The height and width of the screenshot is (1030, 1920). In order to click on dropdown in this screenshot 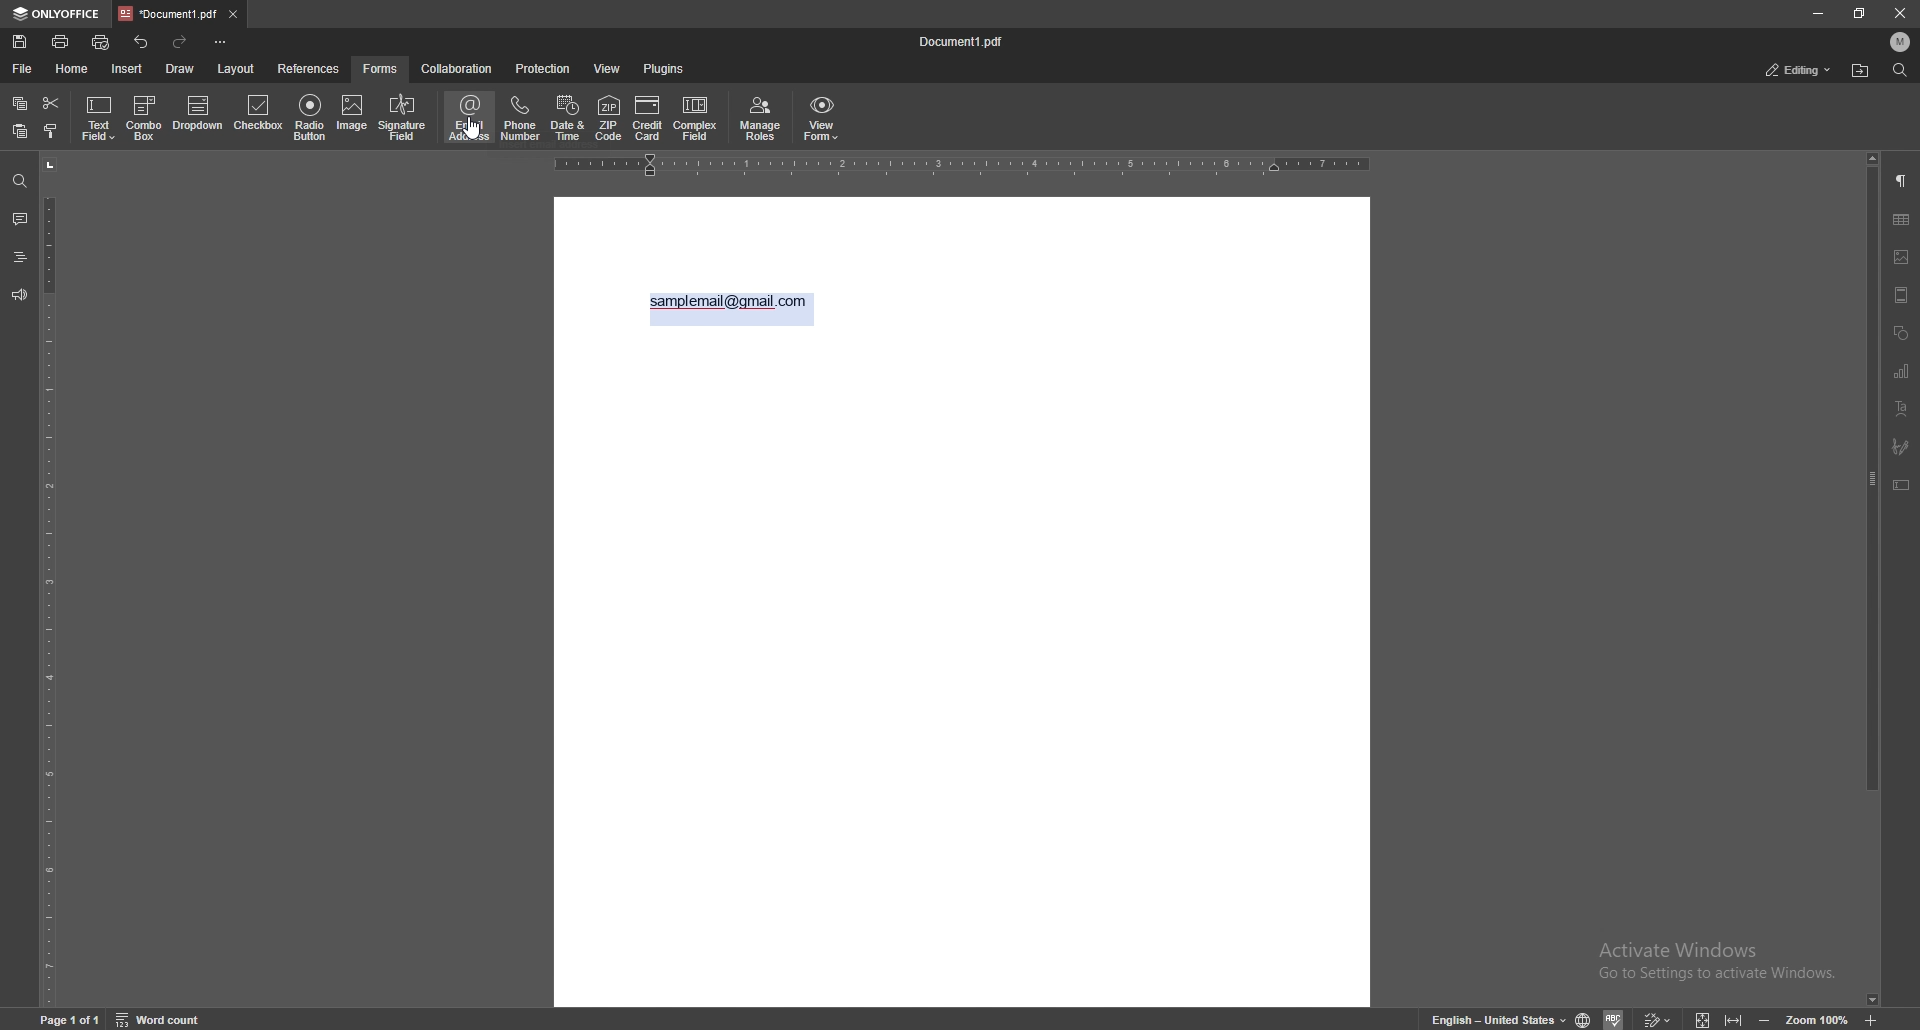, I will do `click(198, 115)`.